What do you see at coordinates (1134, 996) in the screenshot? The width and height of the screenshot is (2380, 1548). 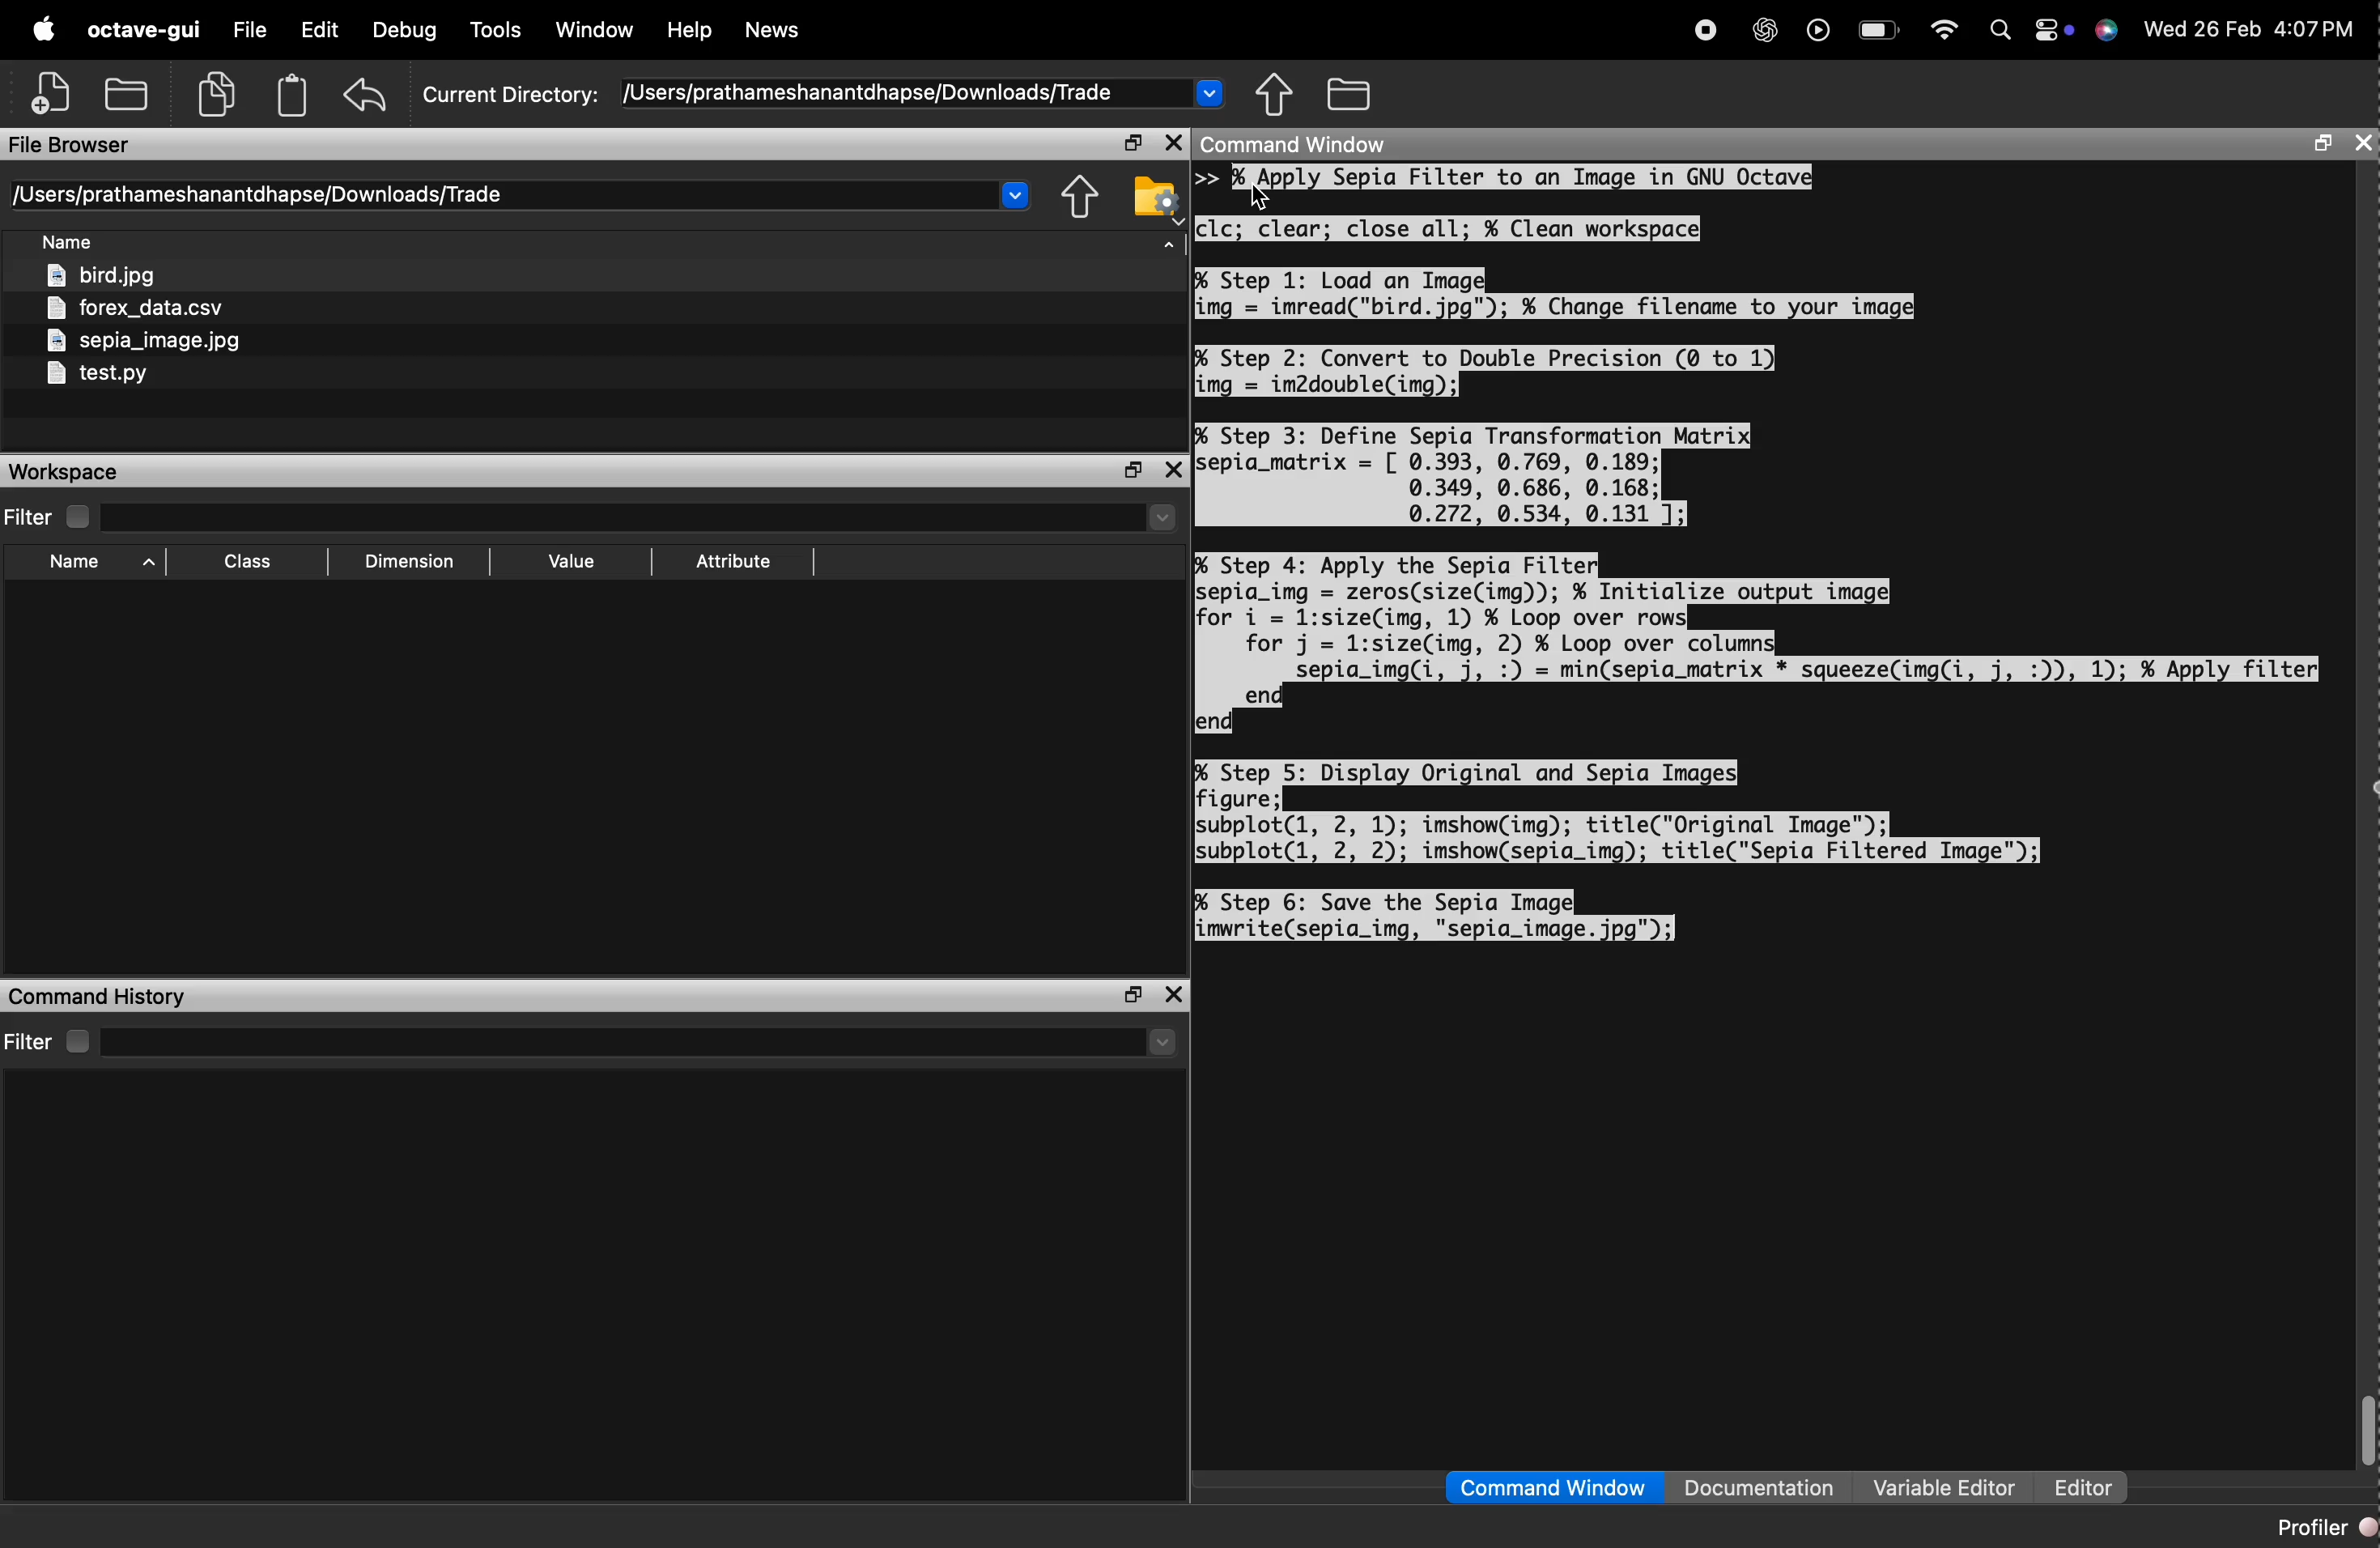 I see `open in separate window` at bounding box center [1134, 996].